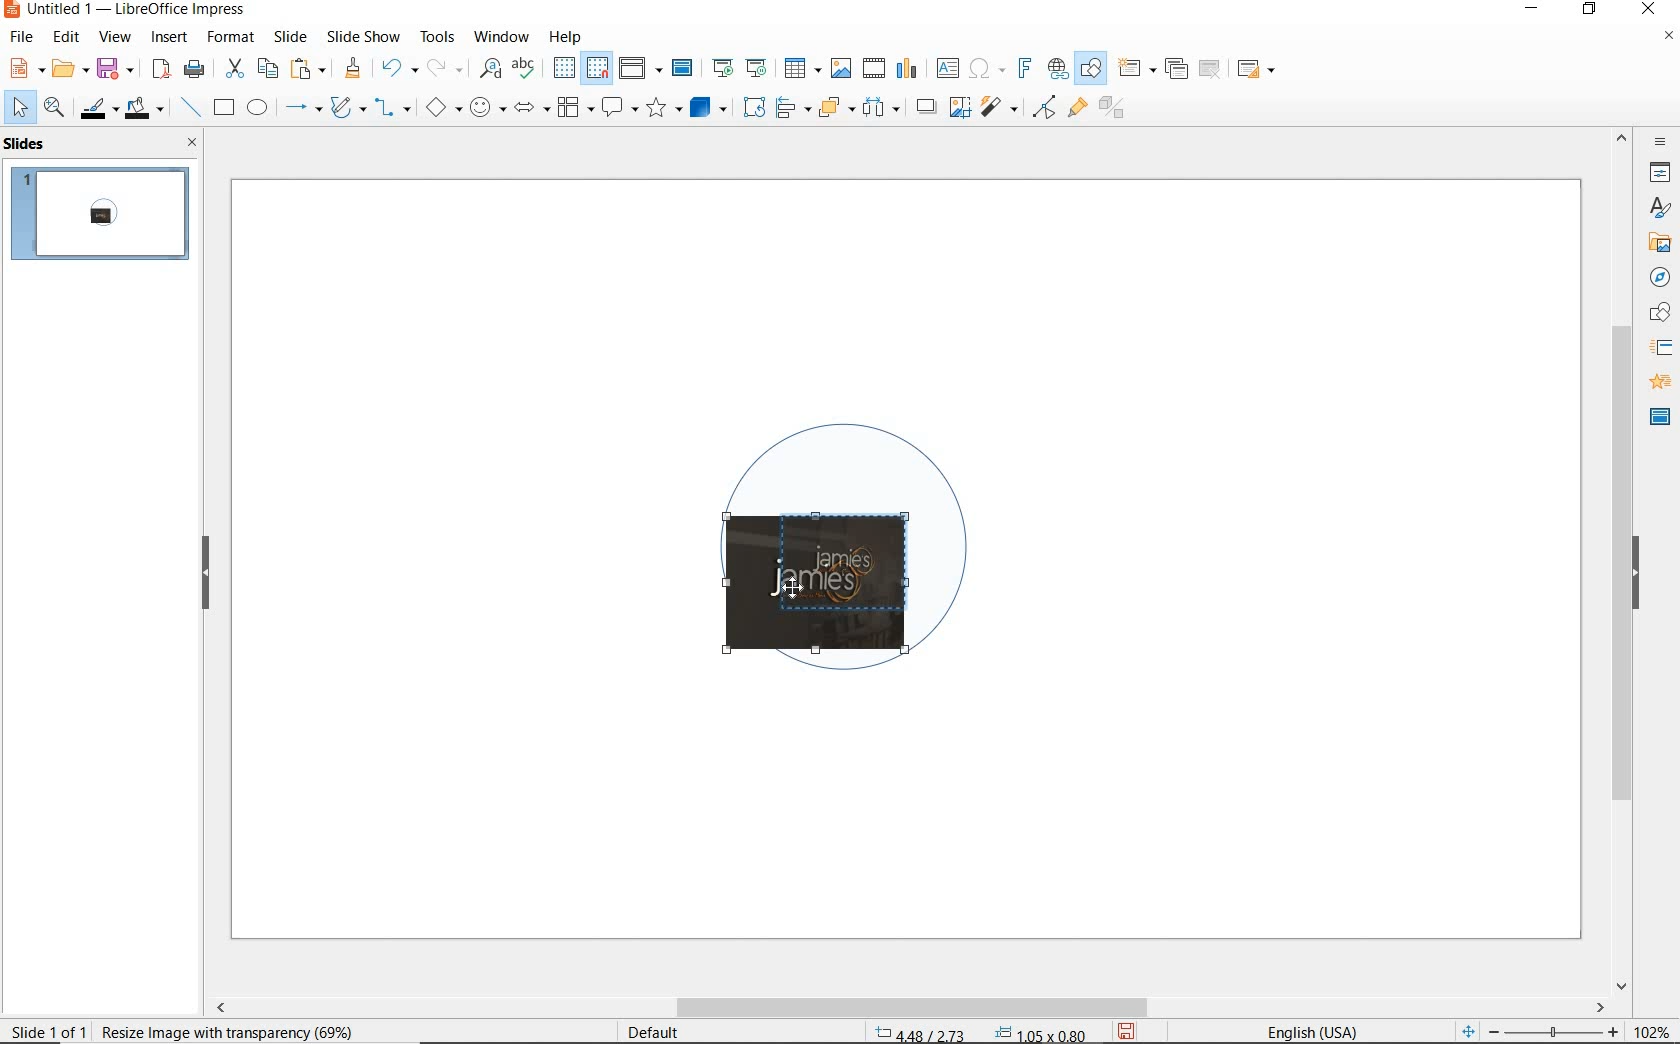 The image size is (1680, 1044). What do you see at coordinates (1176, 69) in the screenshot?
I see `duplicate slide` at bounding box center [1176, 69].